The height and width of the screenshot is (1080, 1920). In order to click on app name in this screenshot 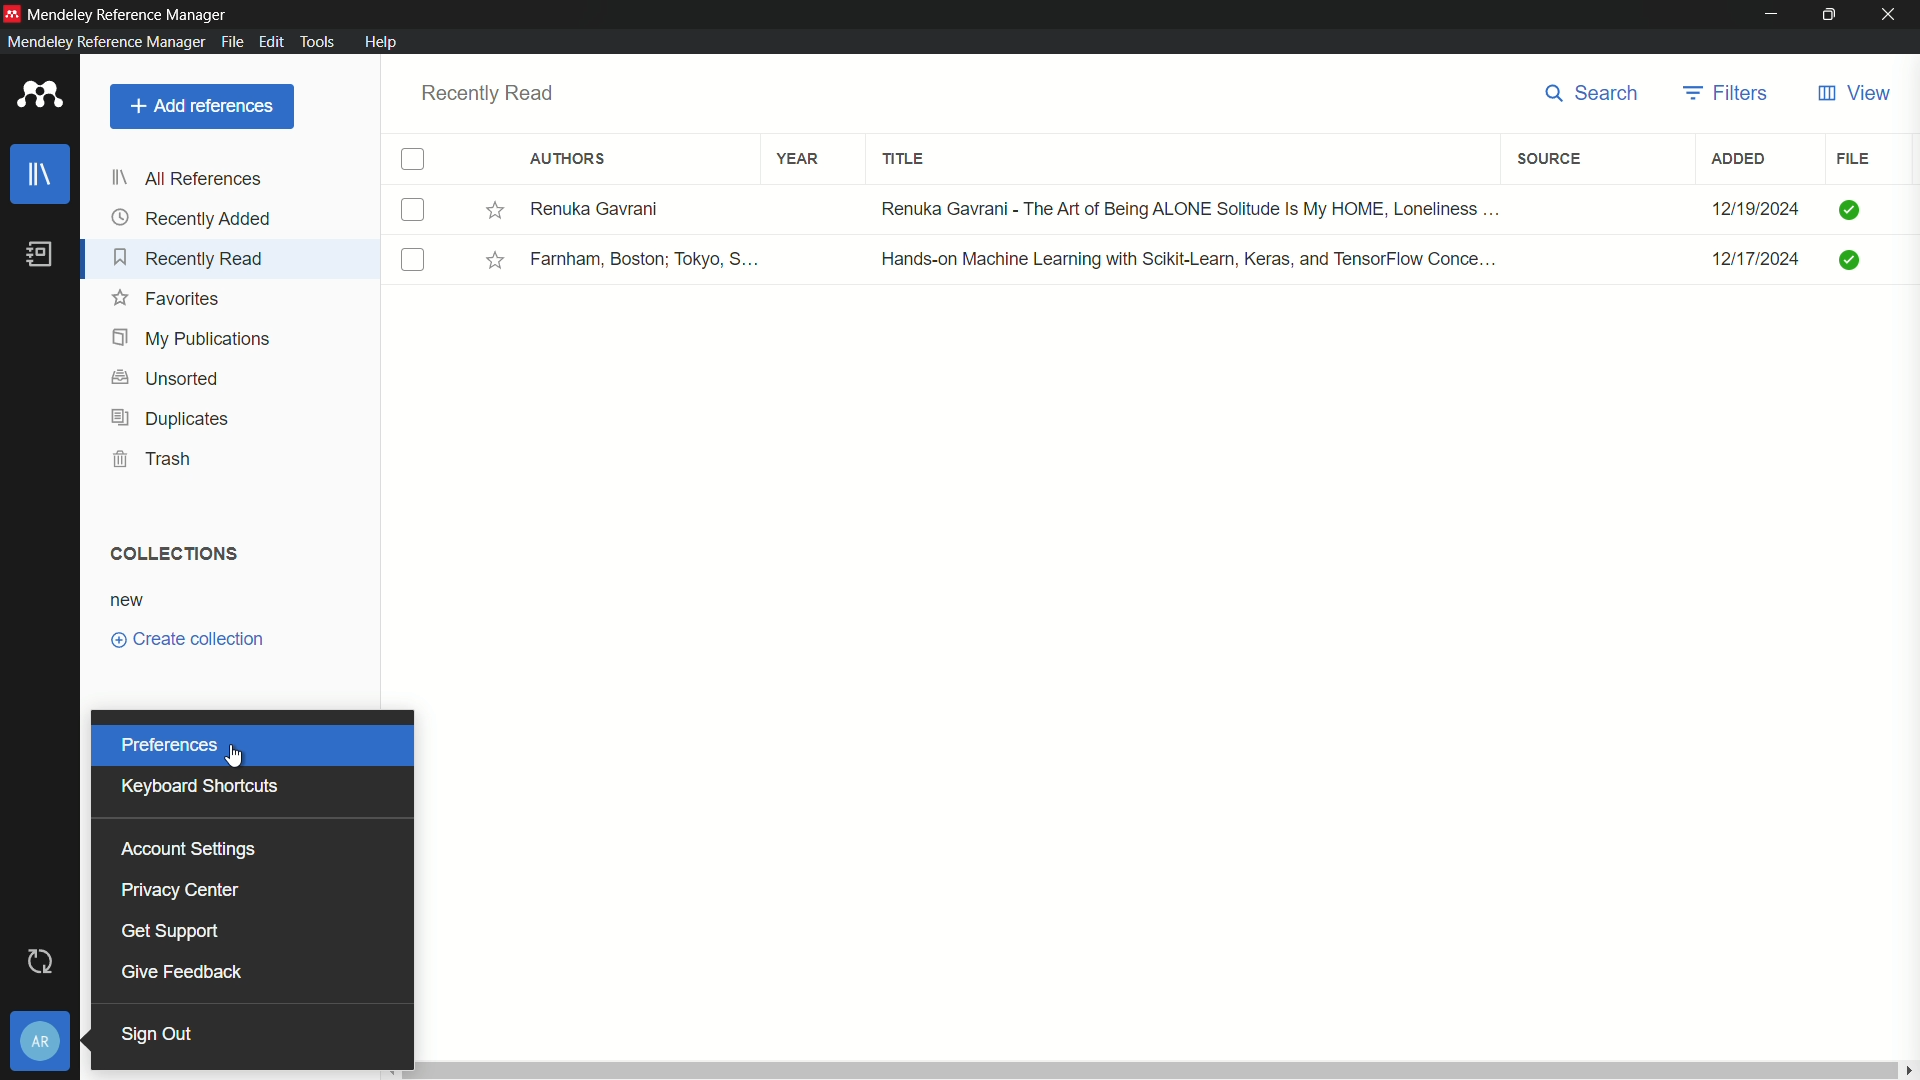, I will do `click(131, 14)`.